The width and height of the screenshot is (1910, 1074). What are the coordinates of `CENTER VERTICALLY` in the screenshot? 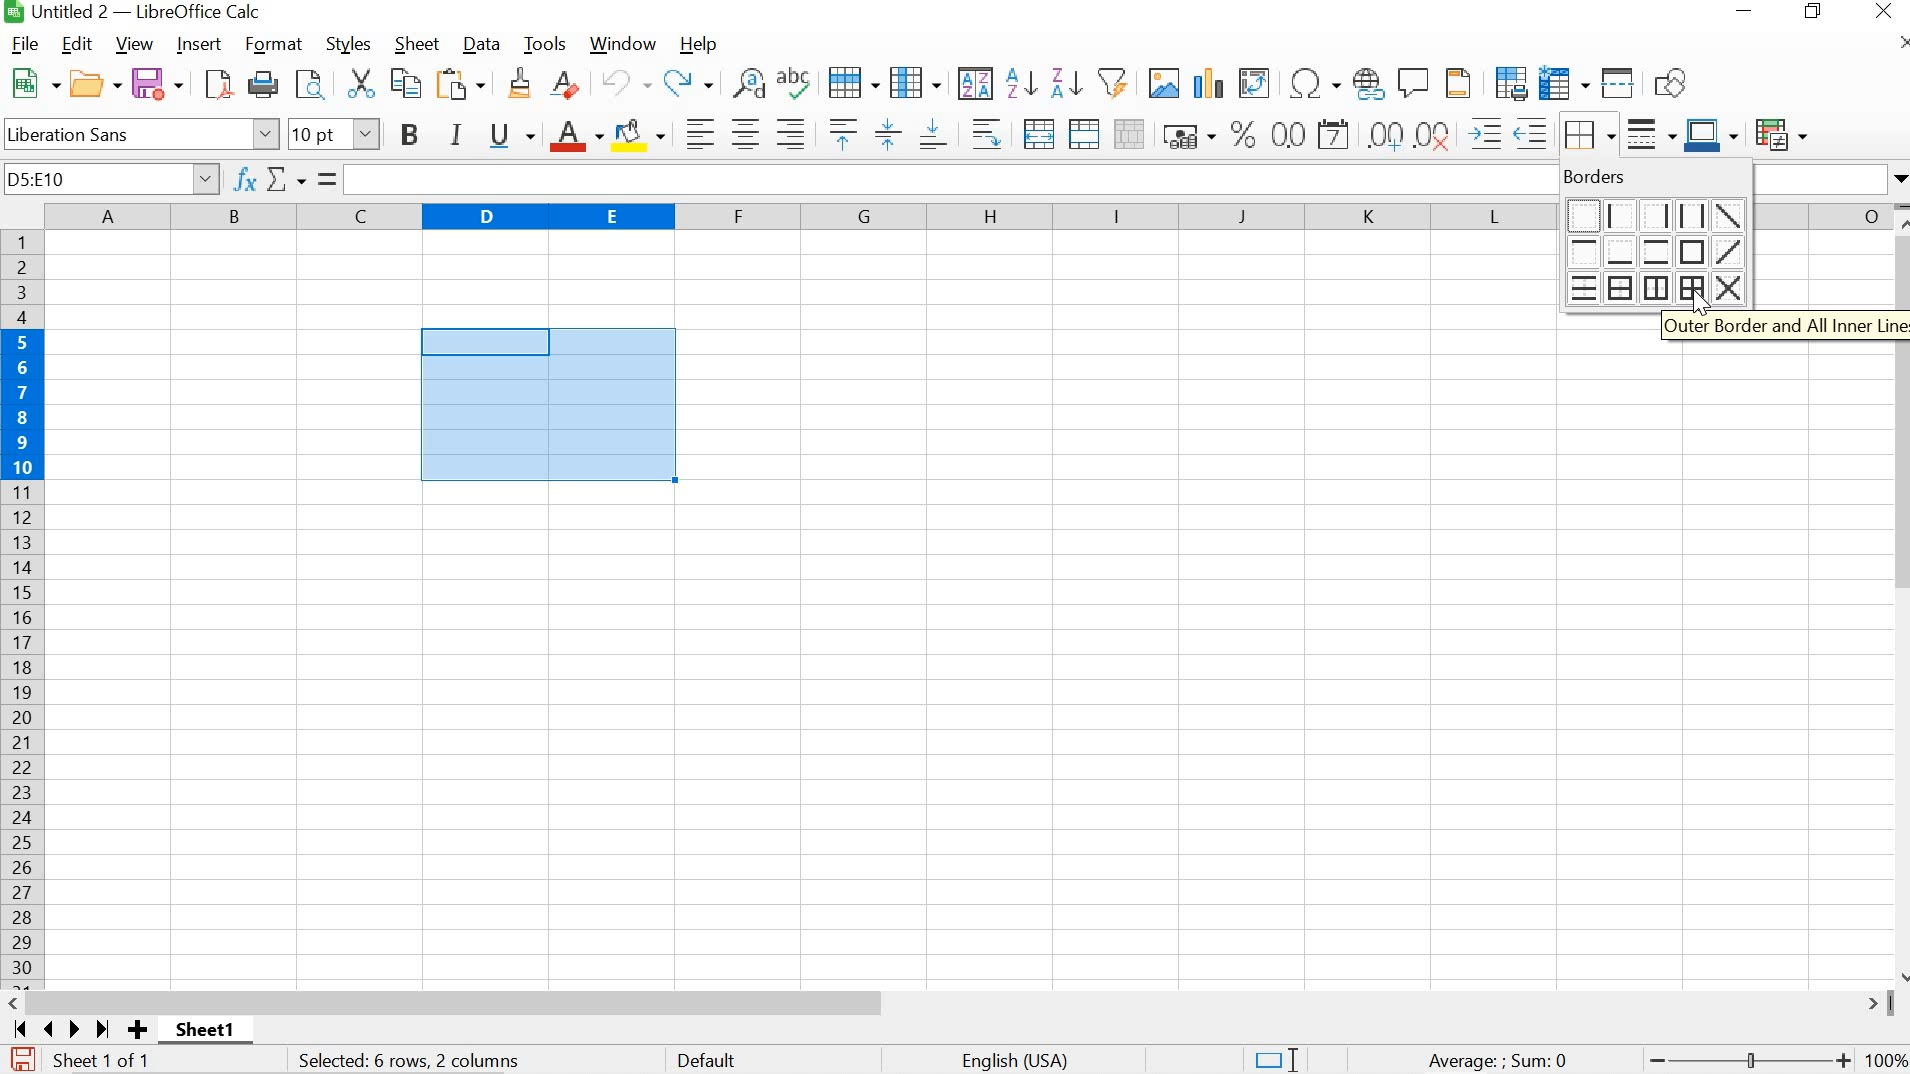 It's located at (887, 133).